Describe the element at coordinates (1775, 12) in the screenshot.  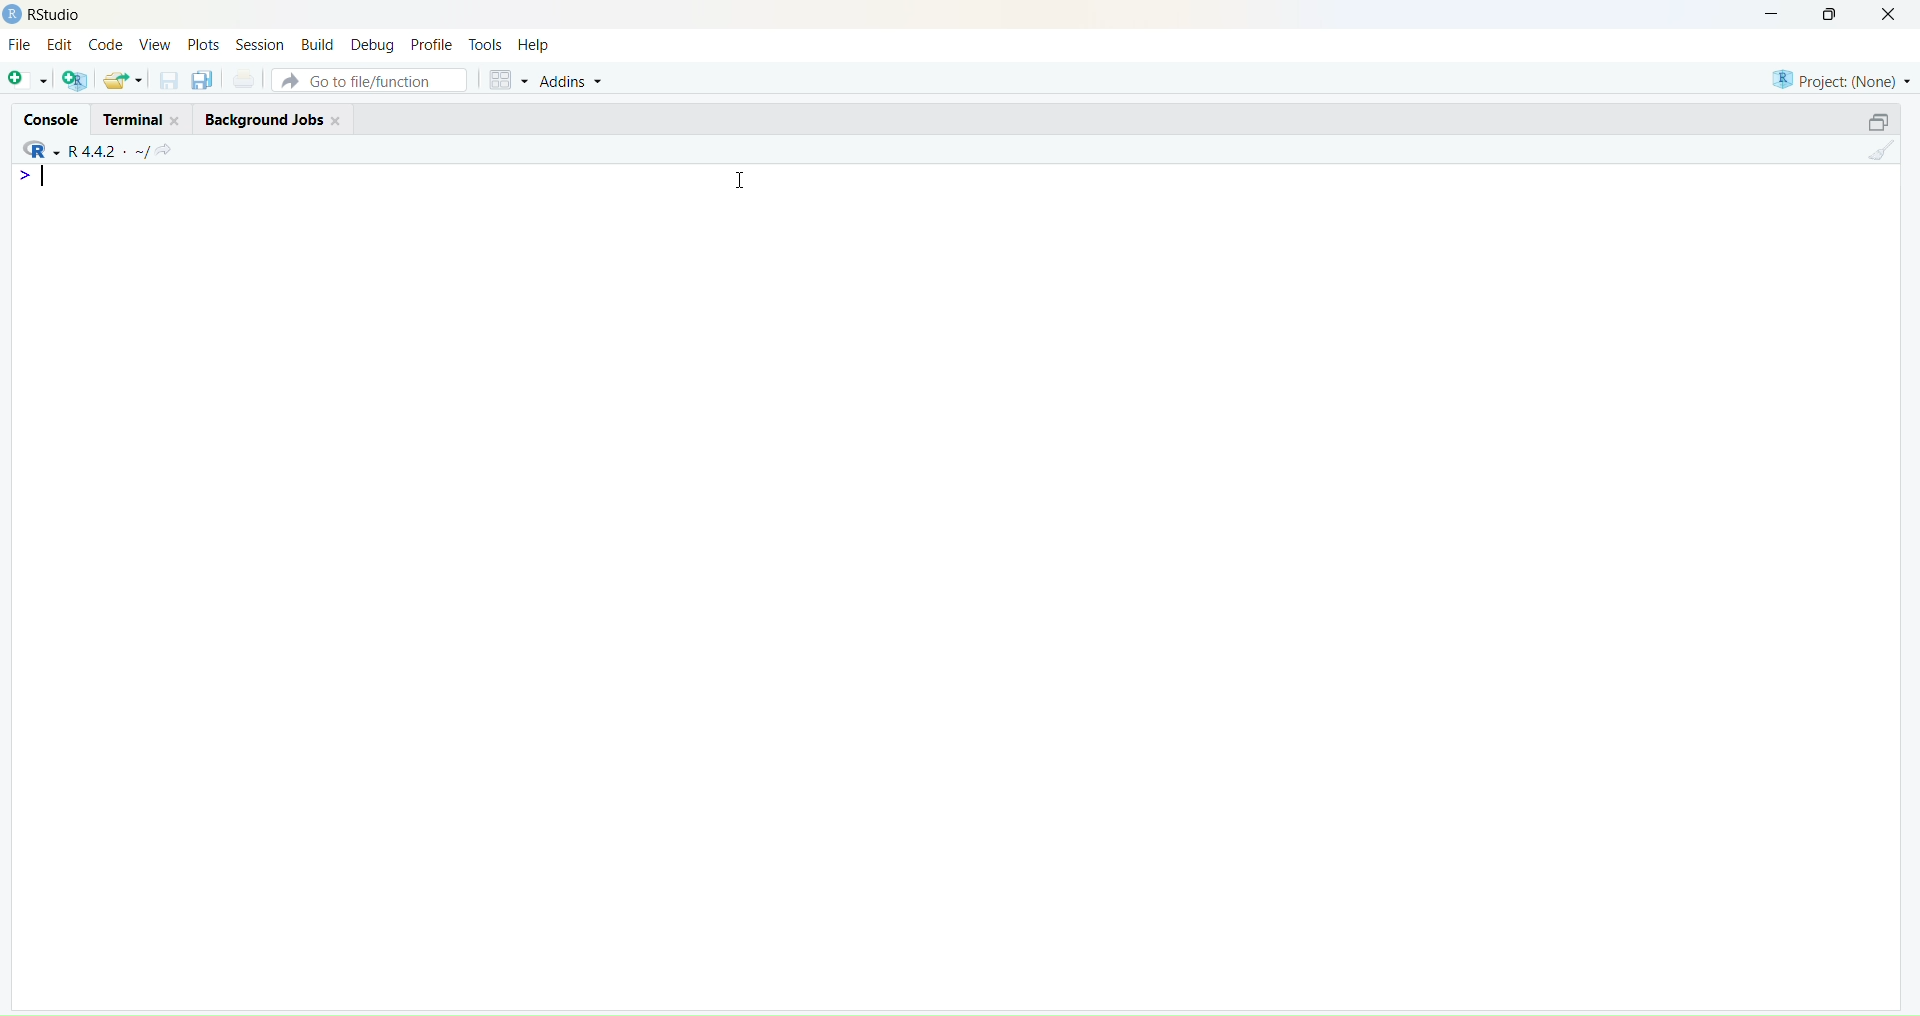
I see `minimise` at that location.